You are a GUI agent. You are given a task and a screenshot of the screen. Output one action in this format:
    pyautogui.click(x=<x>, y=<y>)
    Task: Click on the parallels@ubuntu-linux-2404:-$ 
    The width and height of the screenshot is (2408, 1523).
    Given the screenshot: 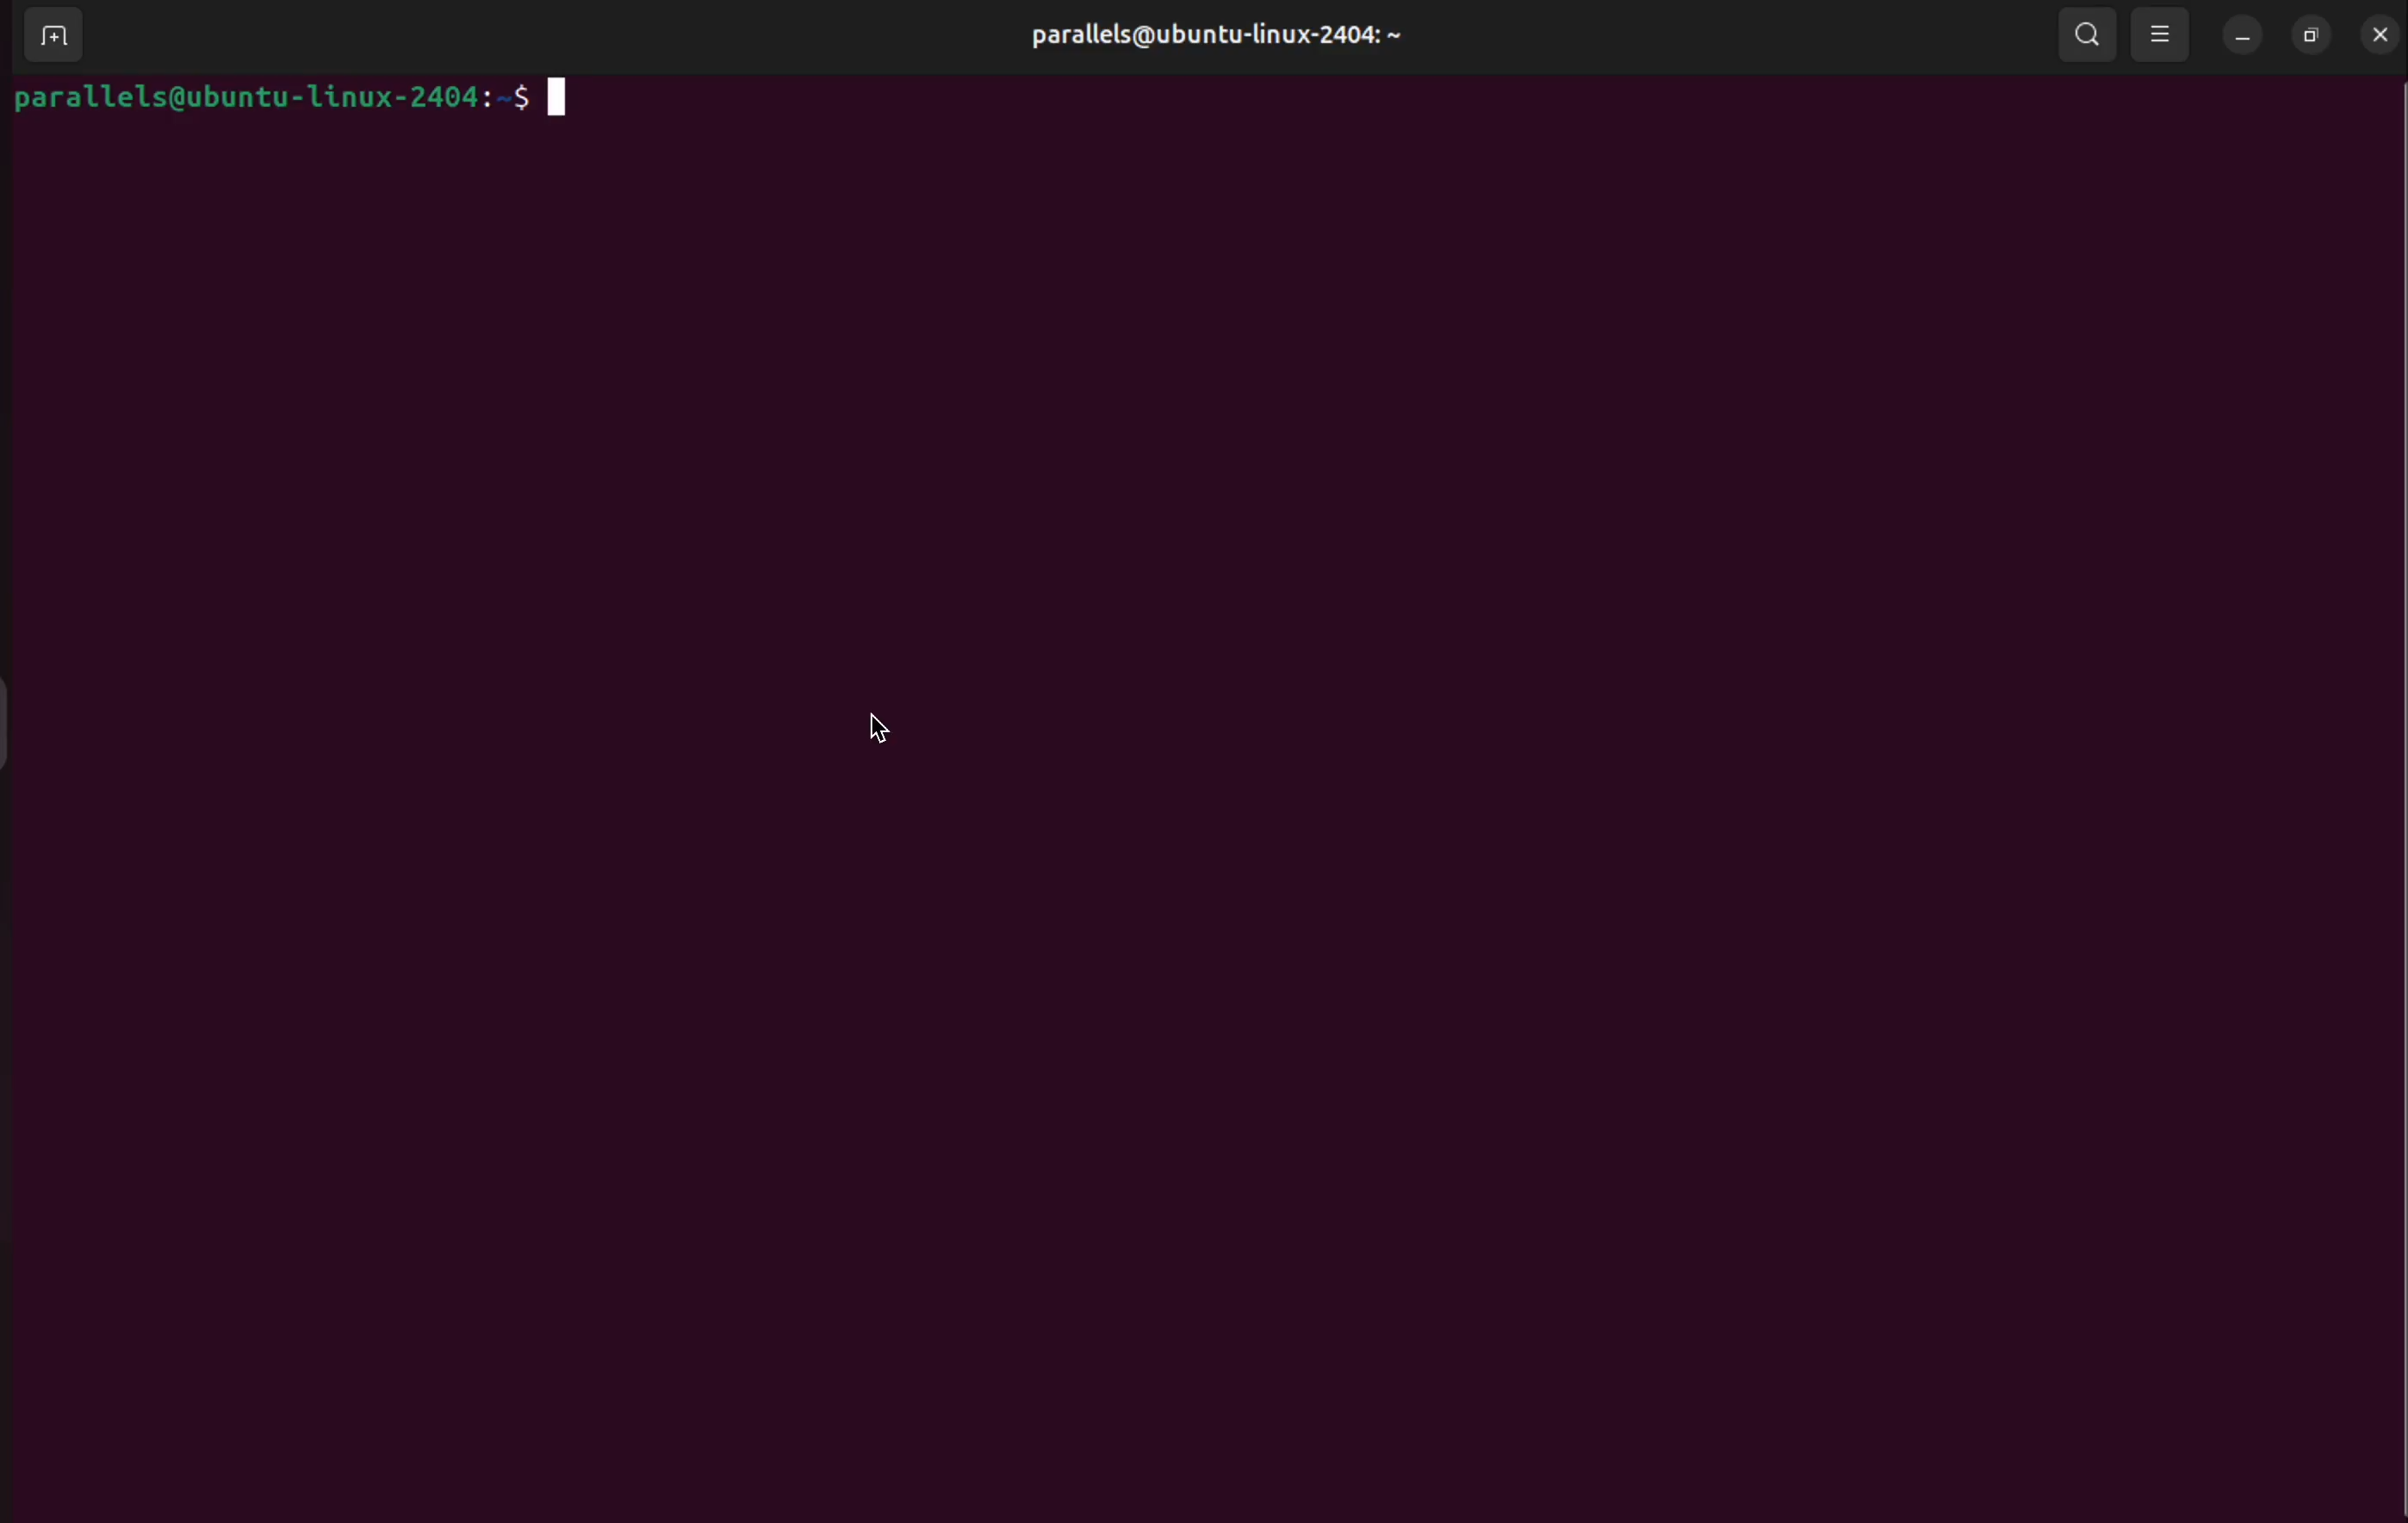 What is the action you would take?
    pyautogui.click(x=290, y=104)
    